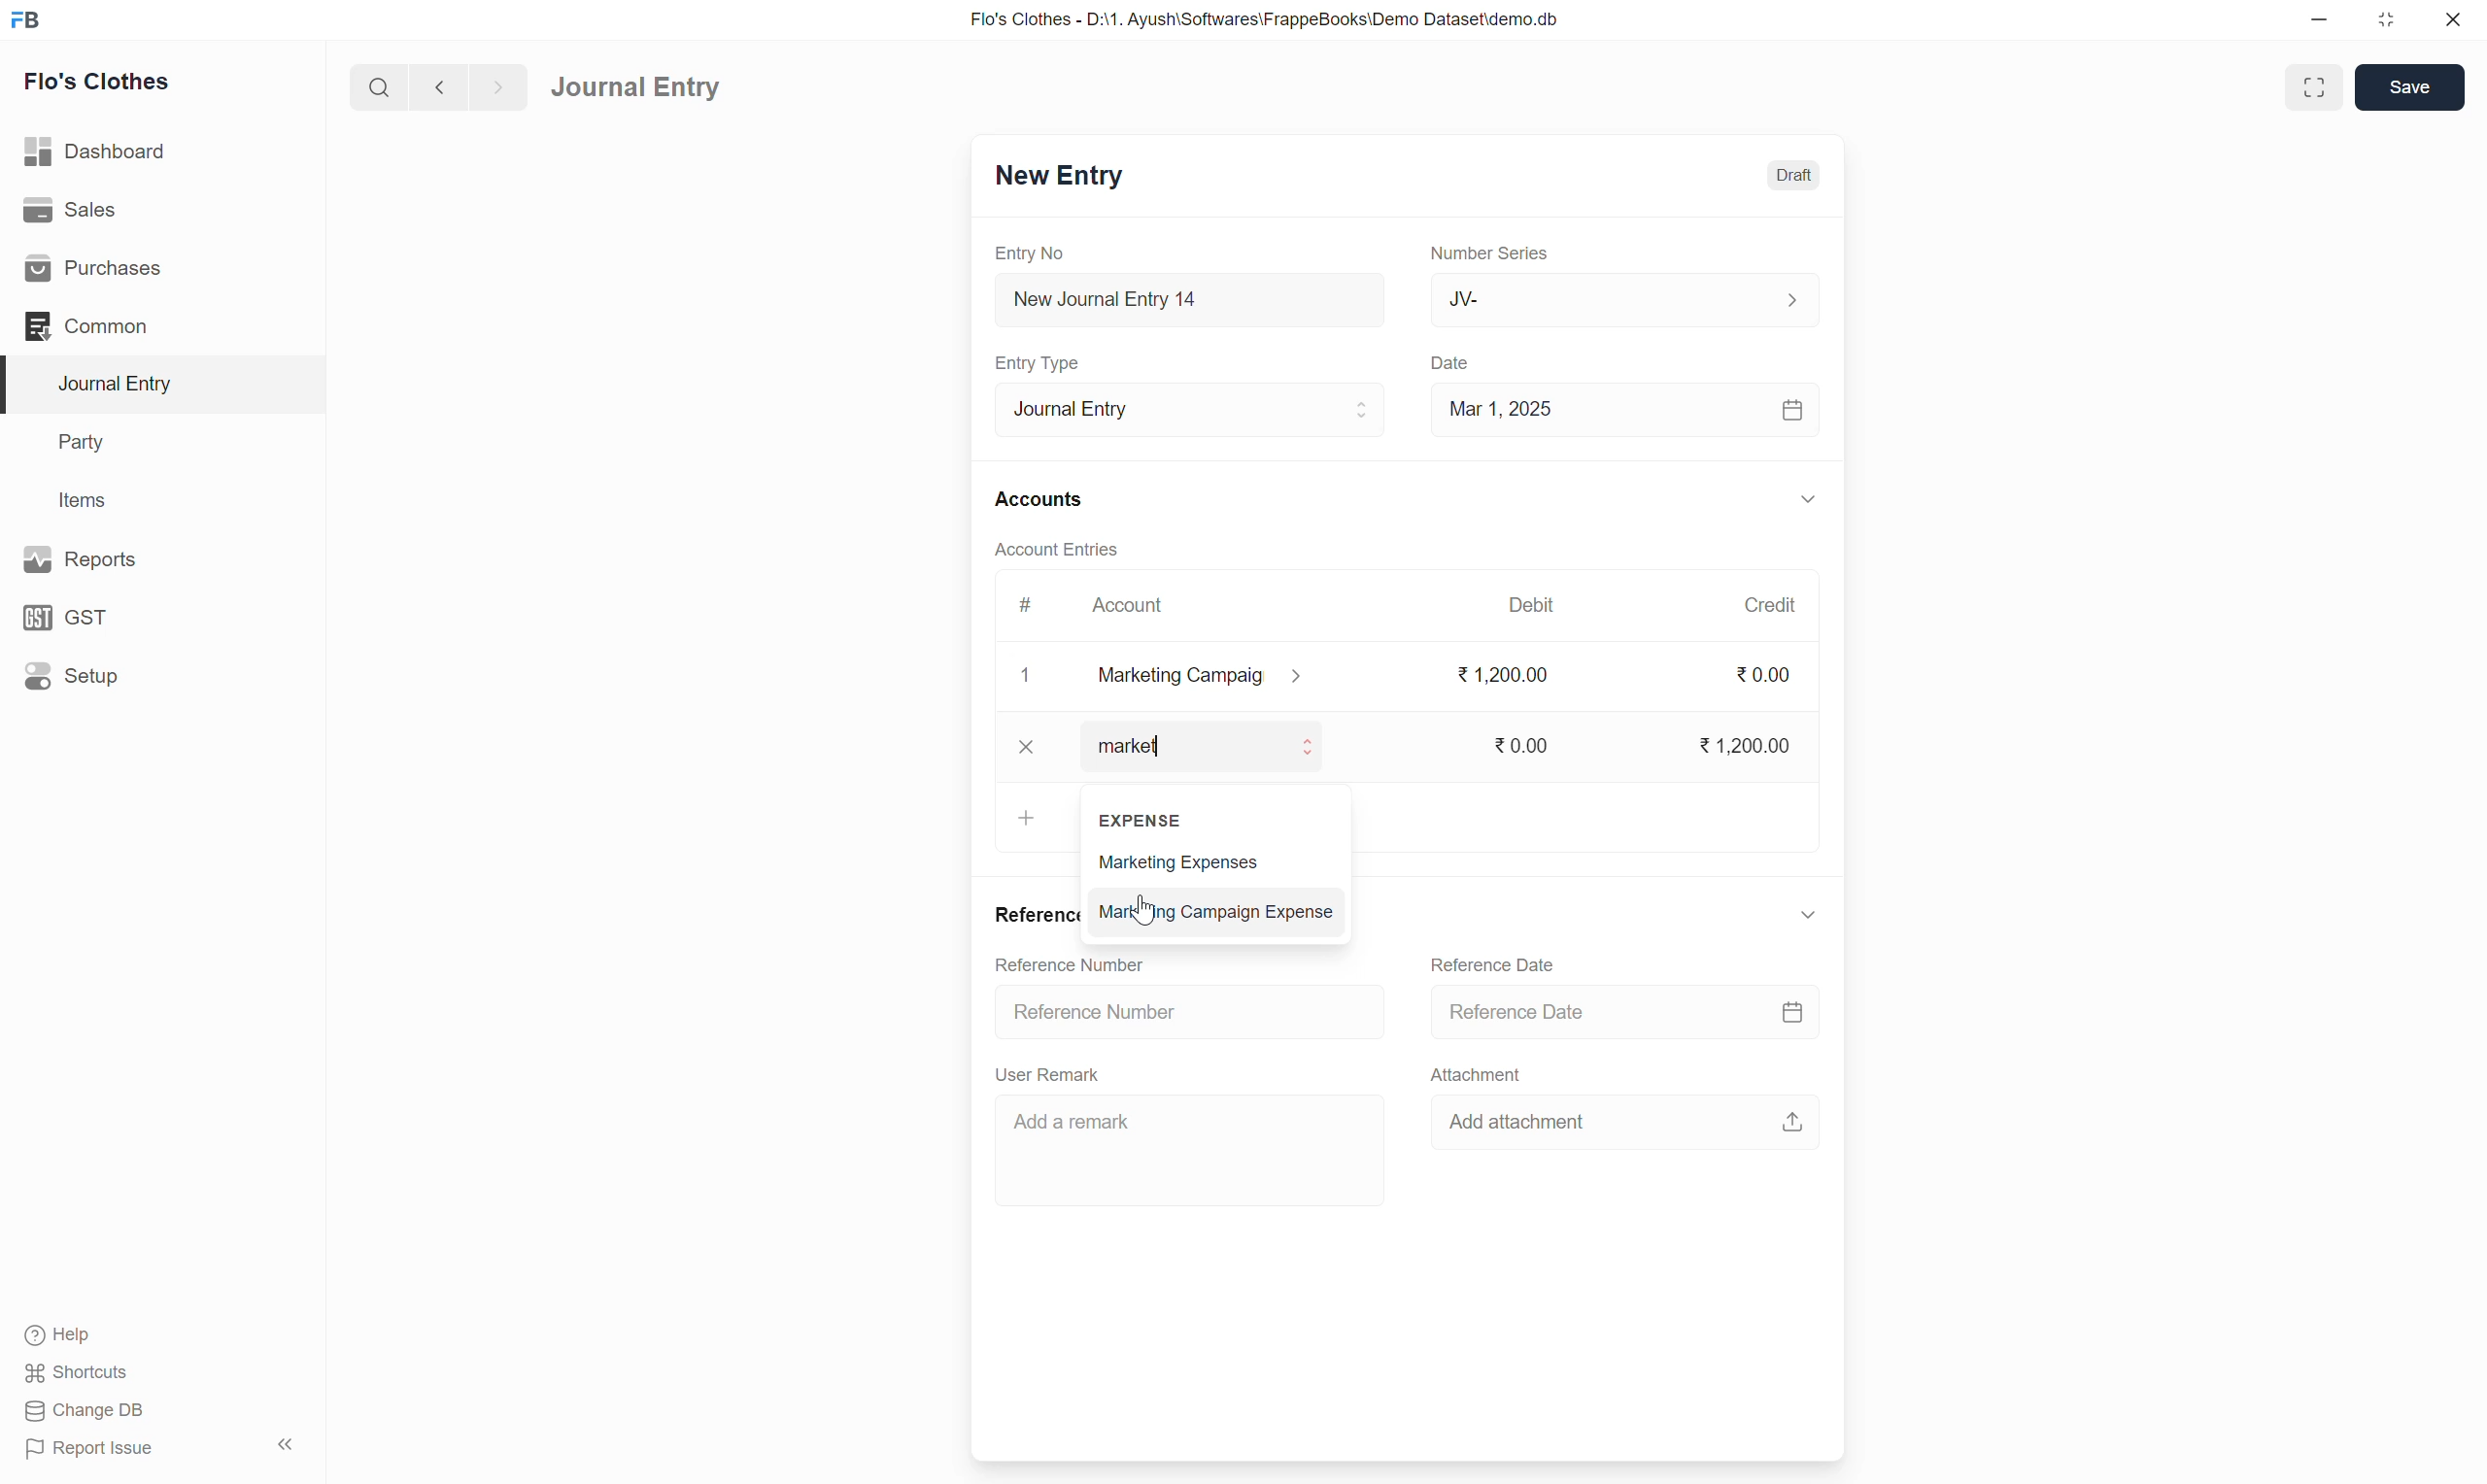  Describe the element at coordinates (1626, 299) in the screenshot. I see `JV-` at that location.